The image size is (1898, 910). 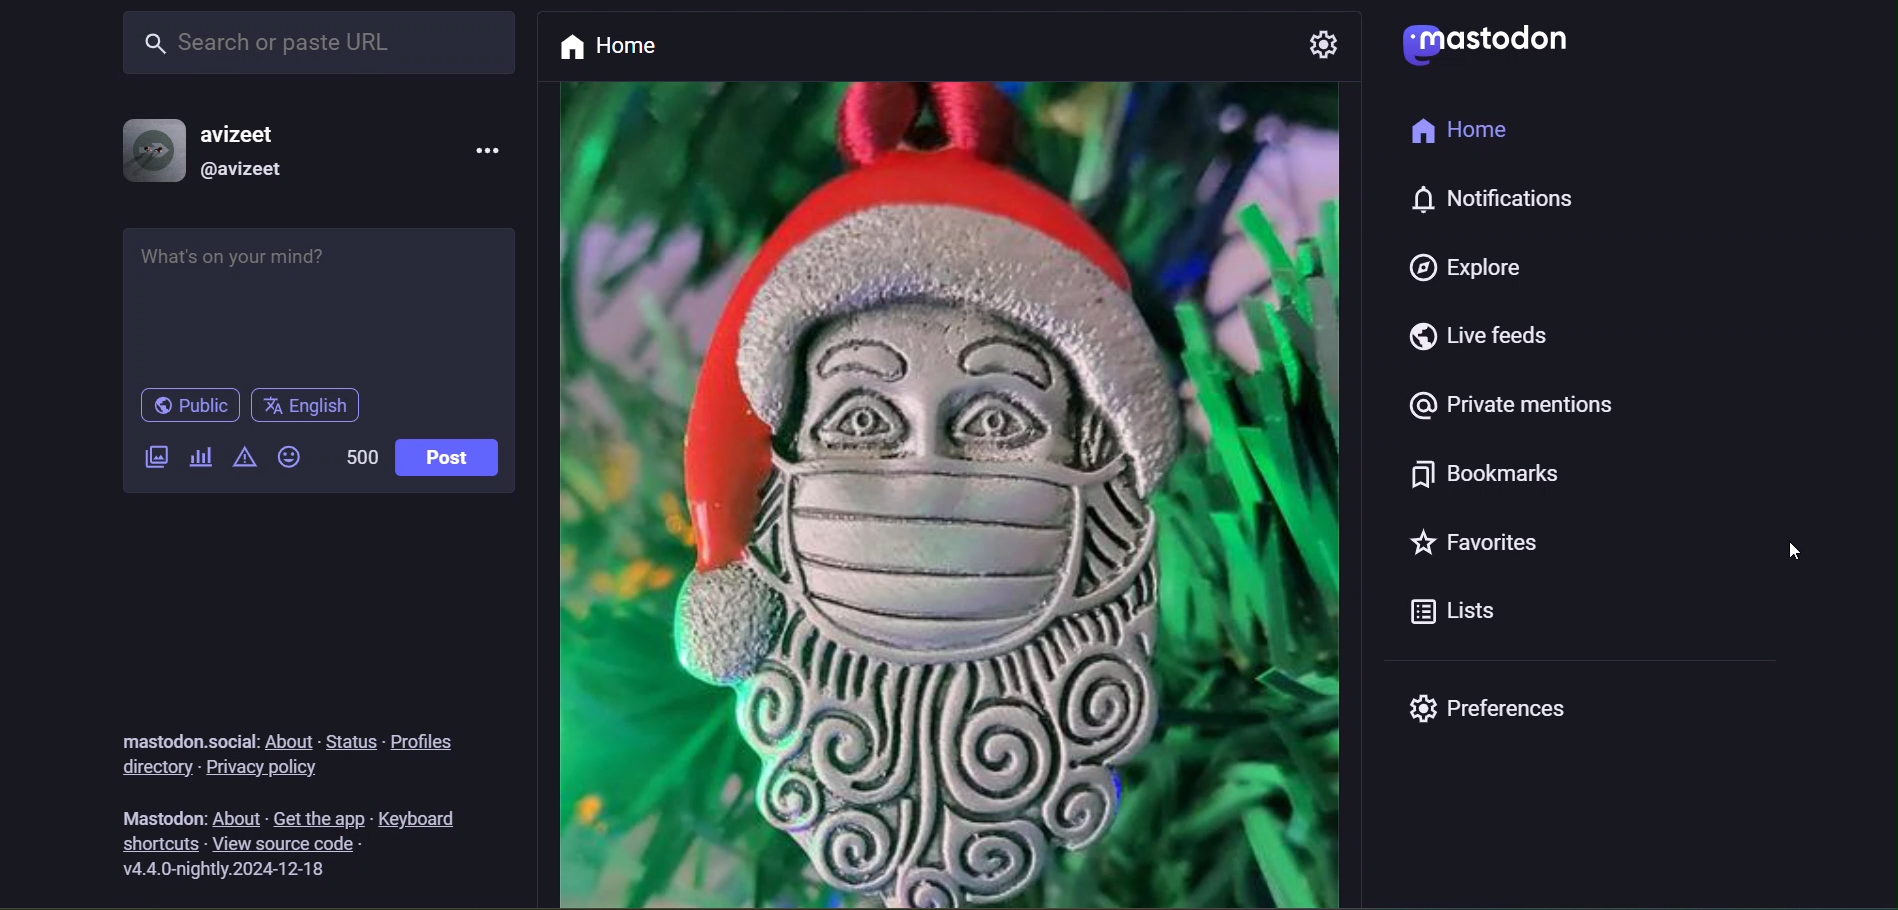 What do you see at coordinates (1450, 617) in the screenshot?
I see `Lists` at bounding box center [1450, 617].